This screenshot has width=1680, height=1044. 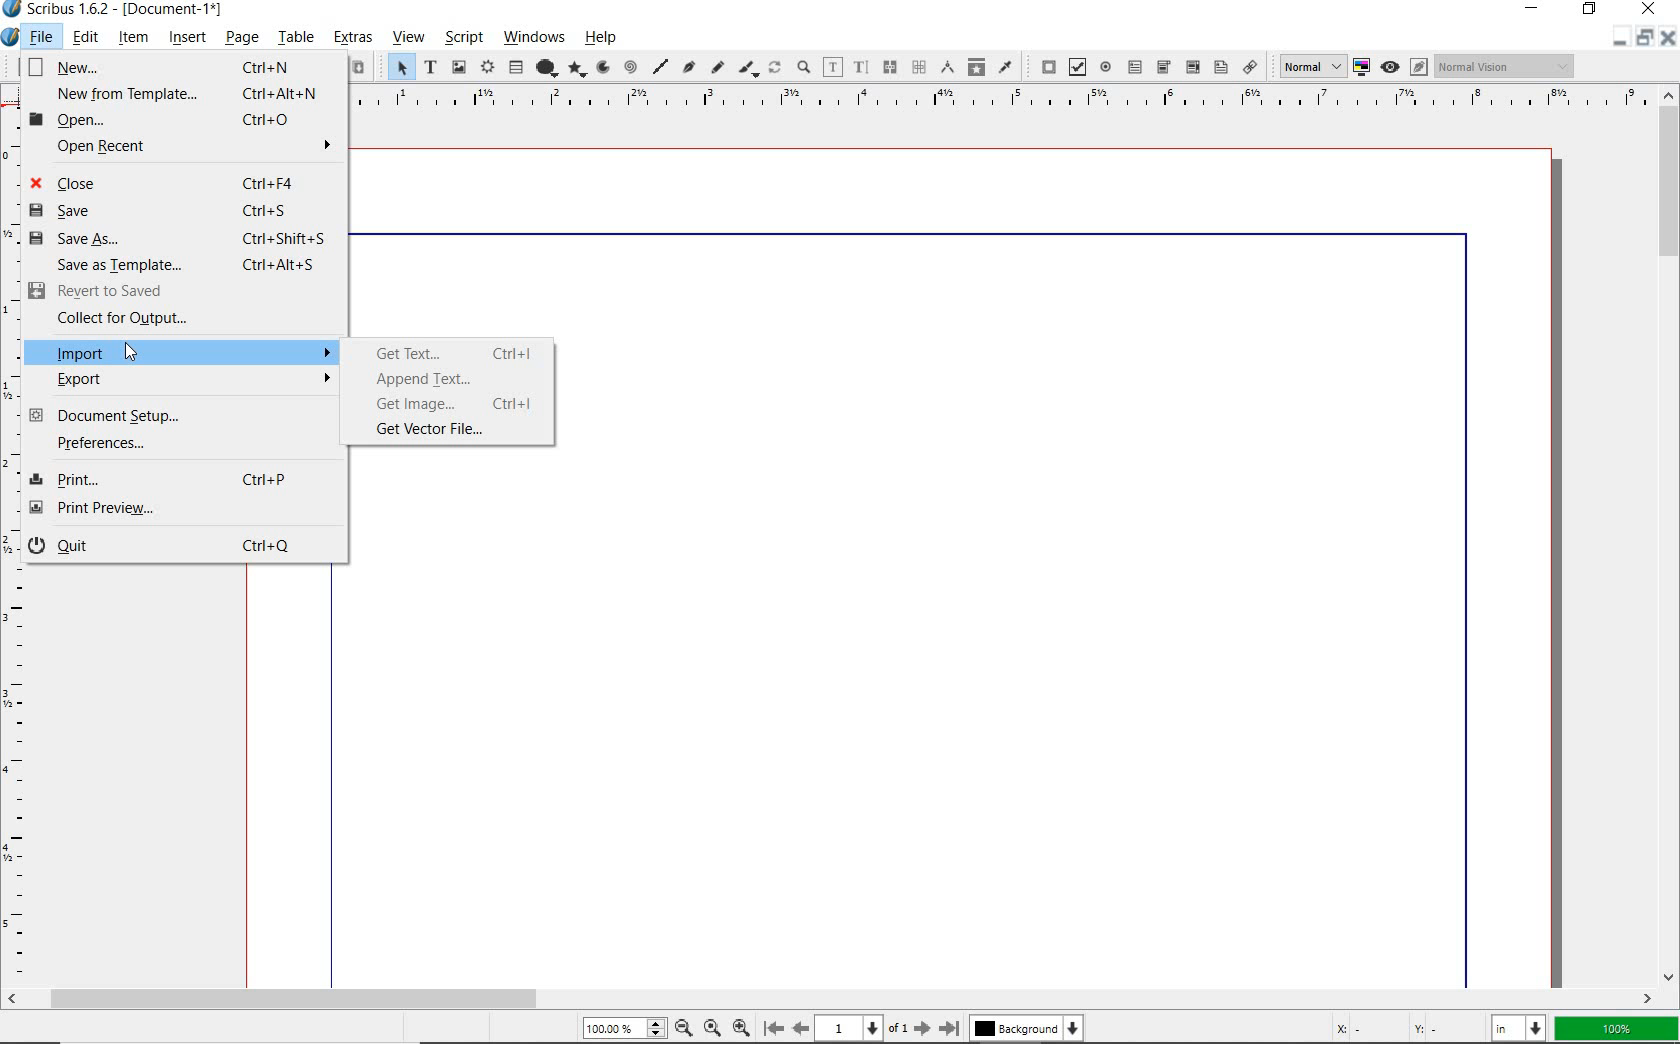 I want to click on edit contents of frame, so click(x=834, y=68).